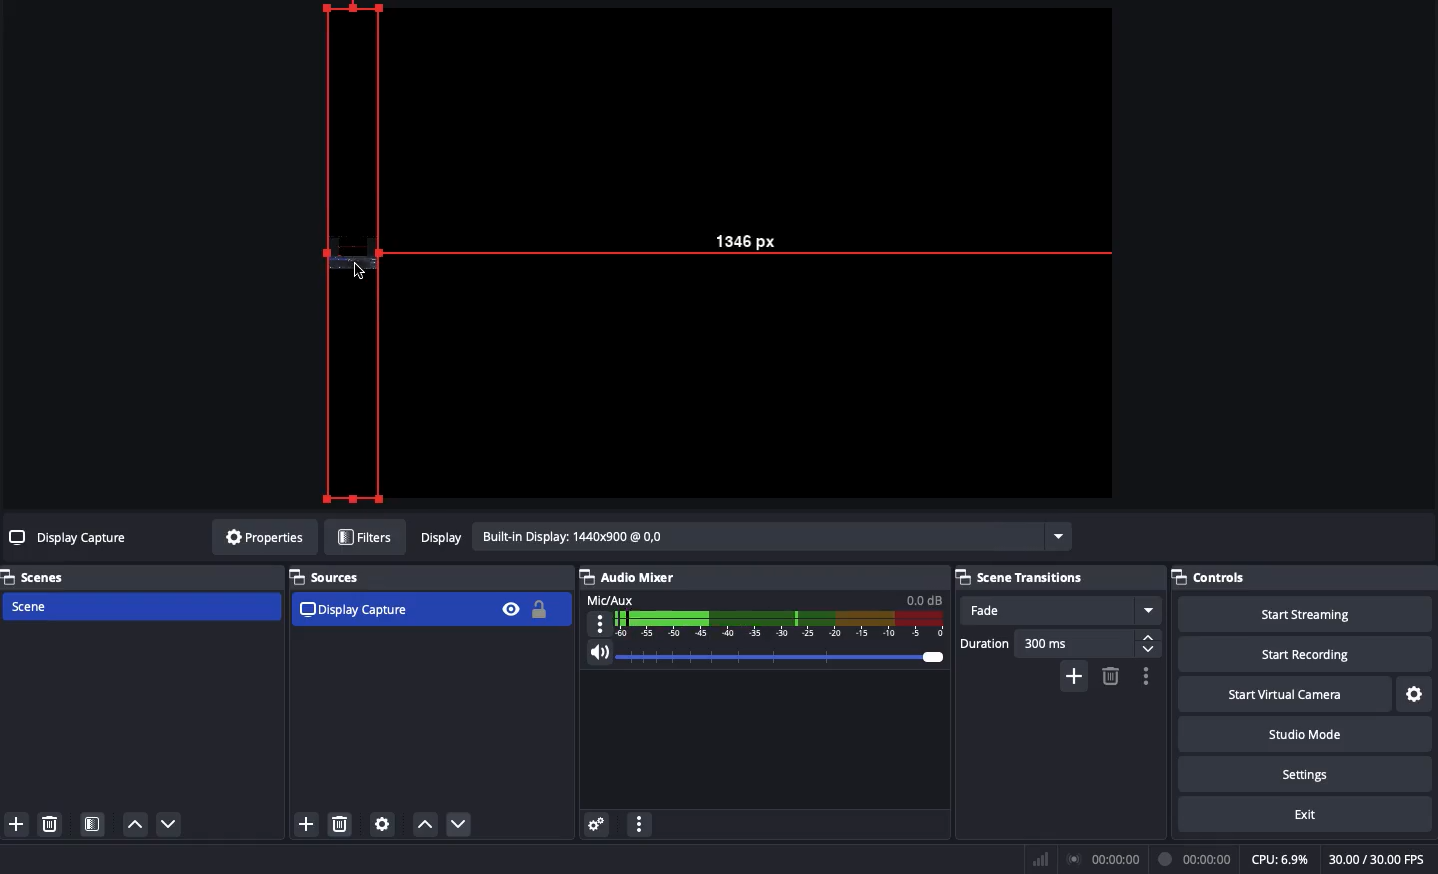 Image resolution: width=1438 pixels, height=874 pixels. Describe the element at coordinates (756, 574) in the screenshot. I see `Audio/mixer` at that location.